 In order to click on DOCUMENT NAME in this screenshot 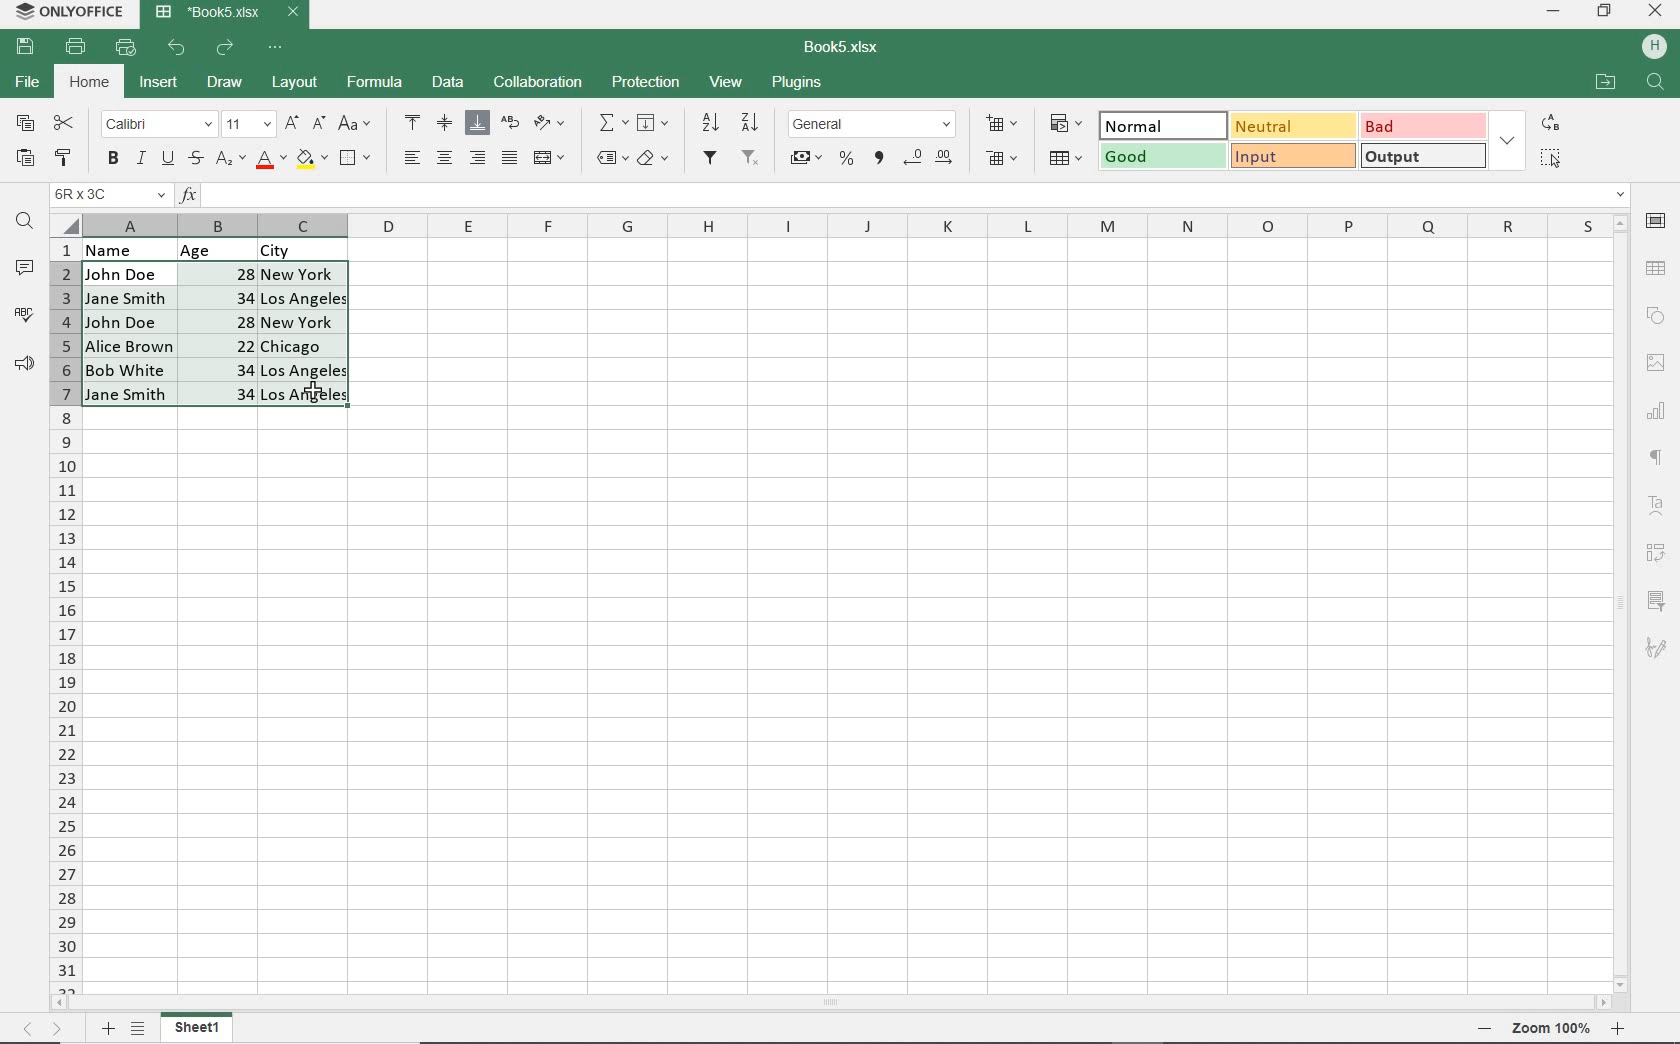, I will do `click(228, 13)`.